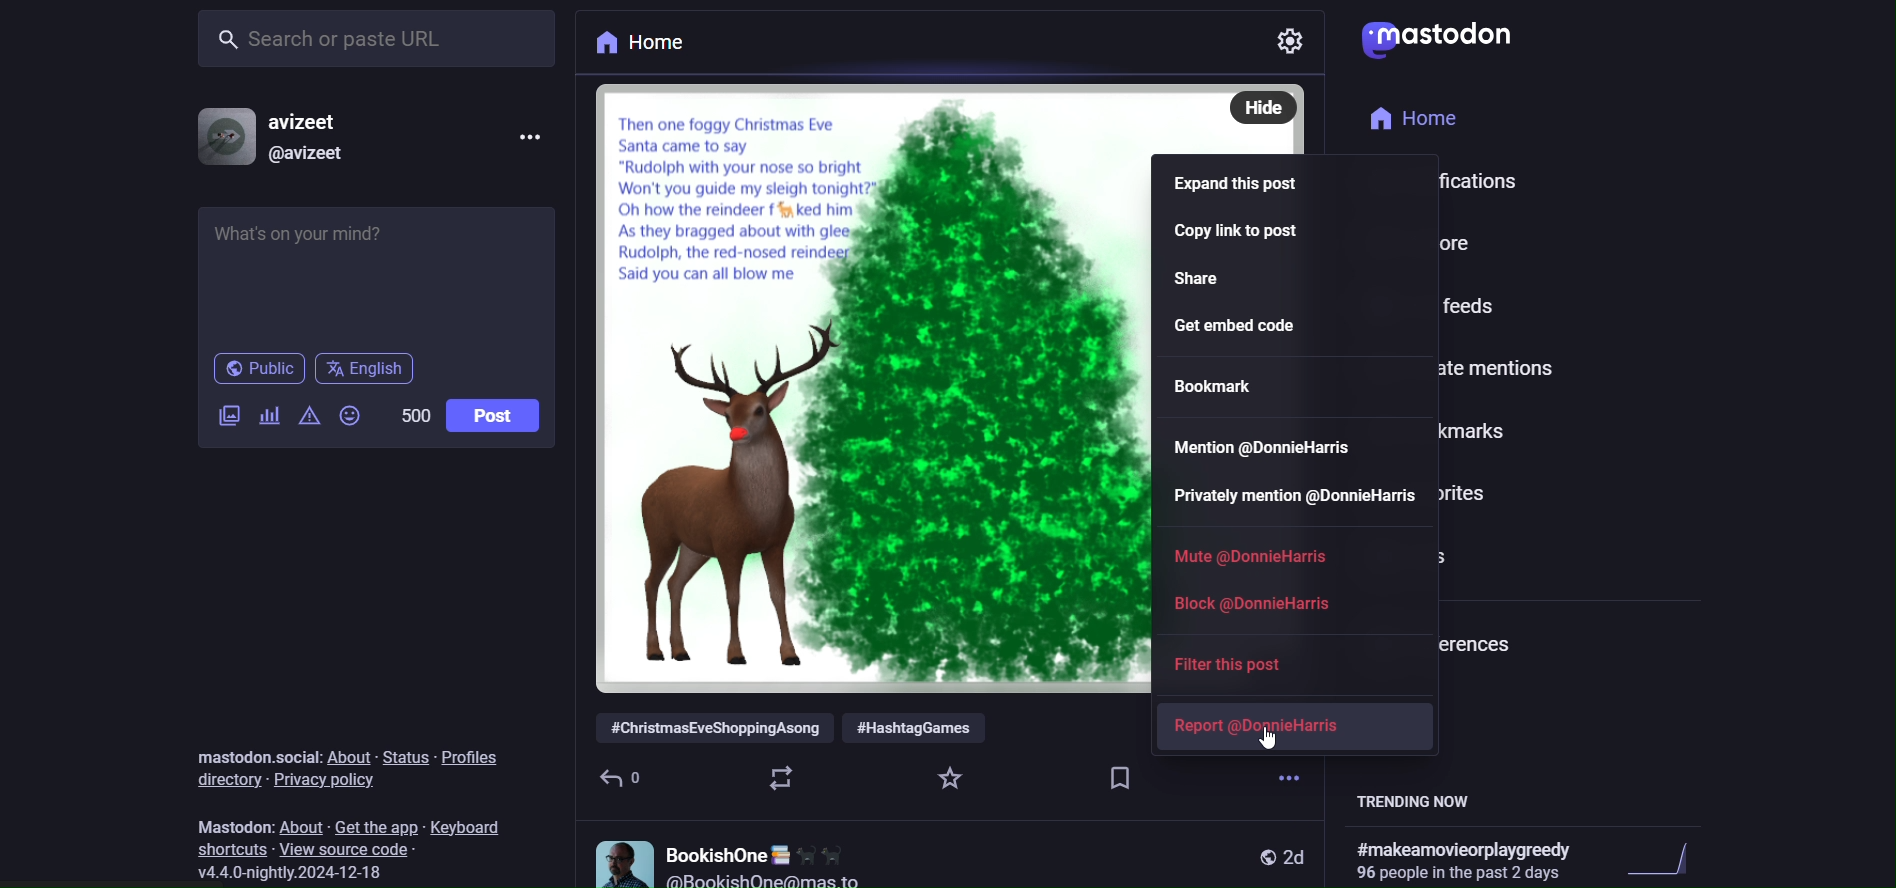 The width and height of the screenshot is (1896, 888). Describe the element at coordinates (1469, 370) in the screenshot. I see `private mention` at that location.